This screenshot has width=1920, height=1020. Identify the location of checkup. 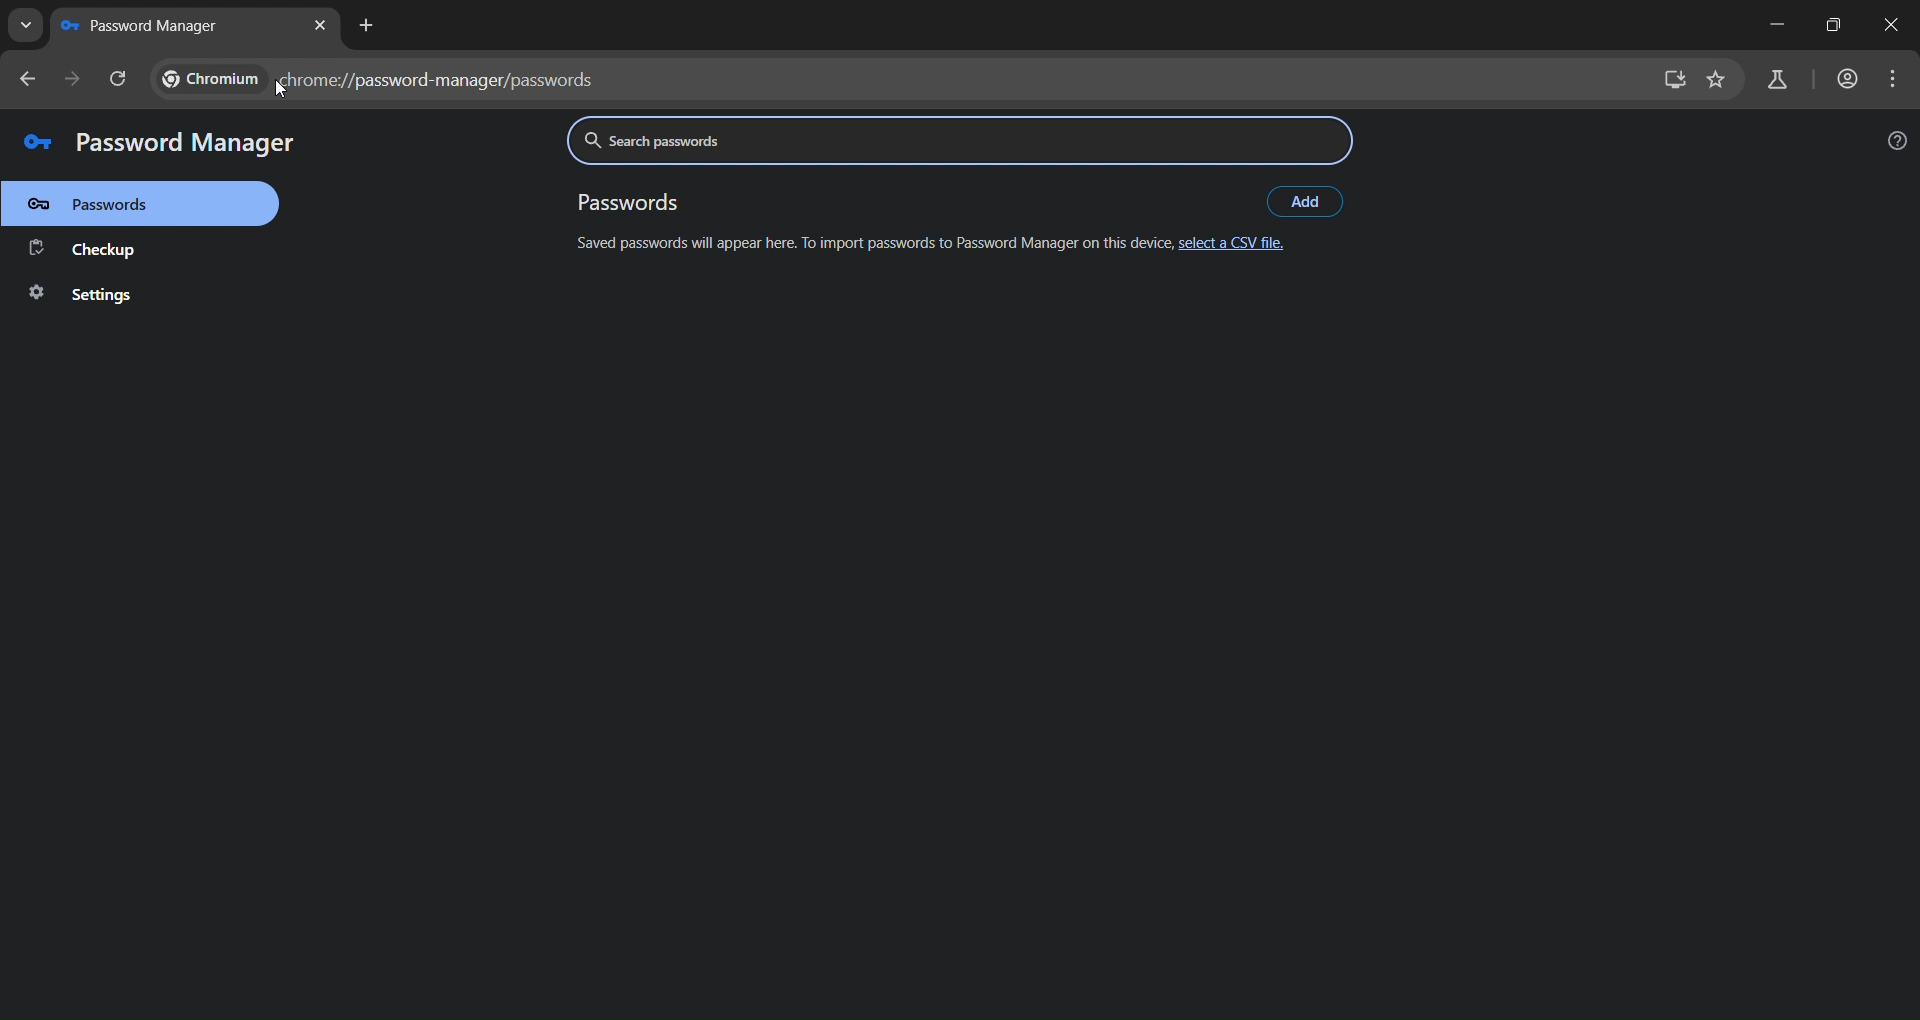
(88, 248).